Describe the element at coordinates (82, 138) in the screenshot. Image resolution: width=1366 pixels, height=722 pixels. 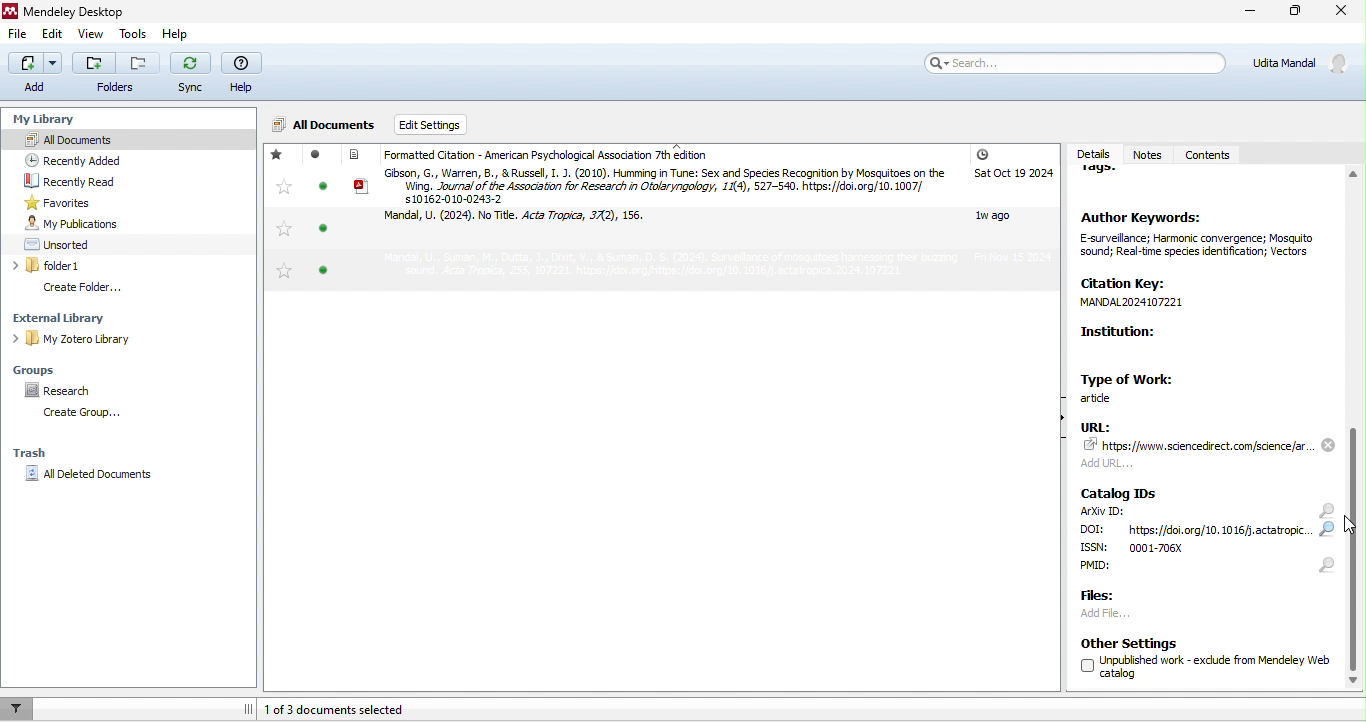
I see `all documents` at that location.